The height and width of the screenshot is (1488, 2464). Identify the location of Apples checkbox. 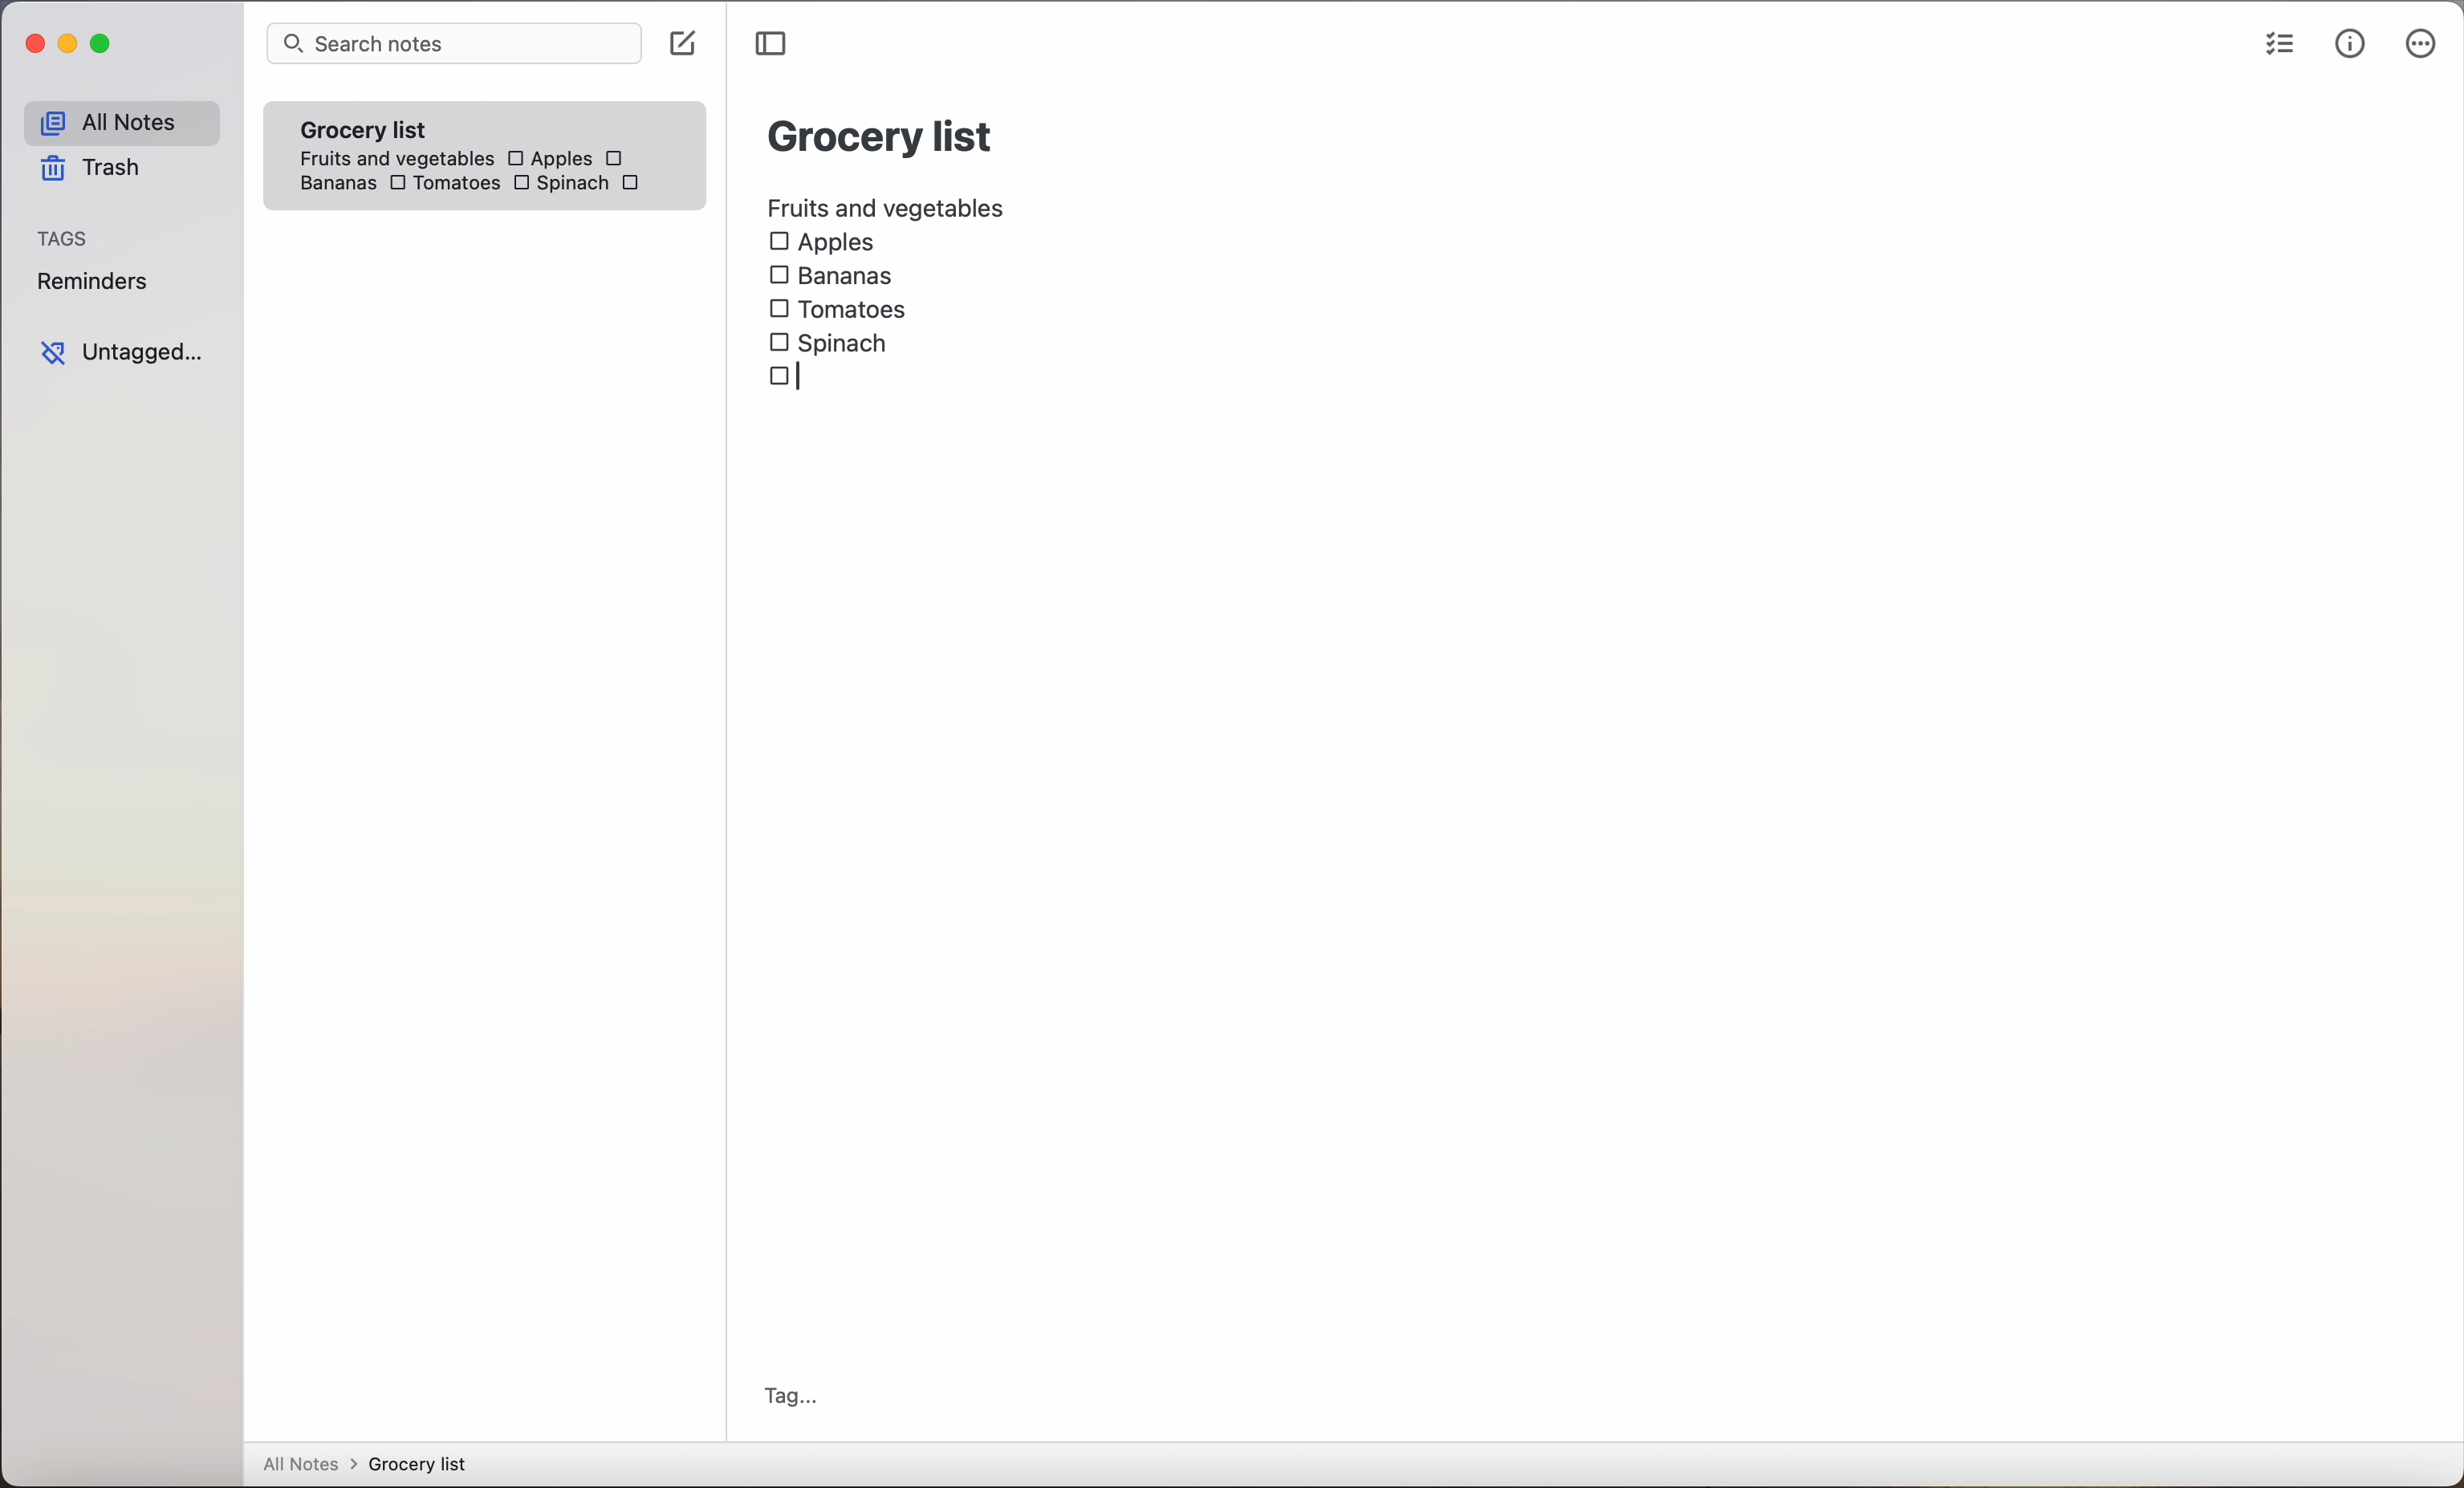
(822, 243).